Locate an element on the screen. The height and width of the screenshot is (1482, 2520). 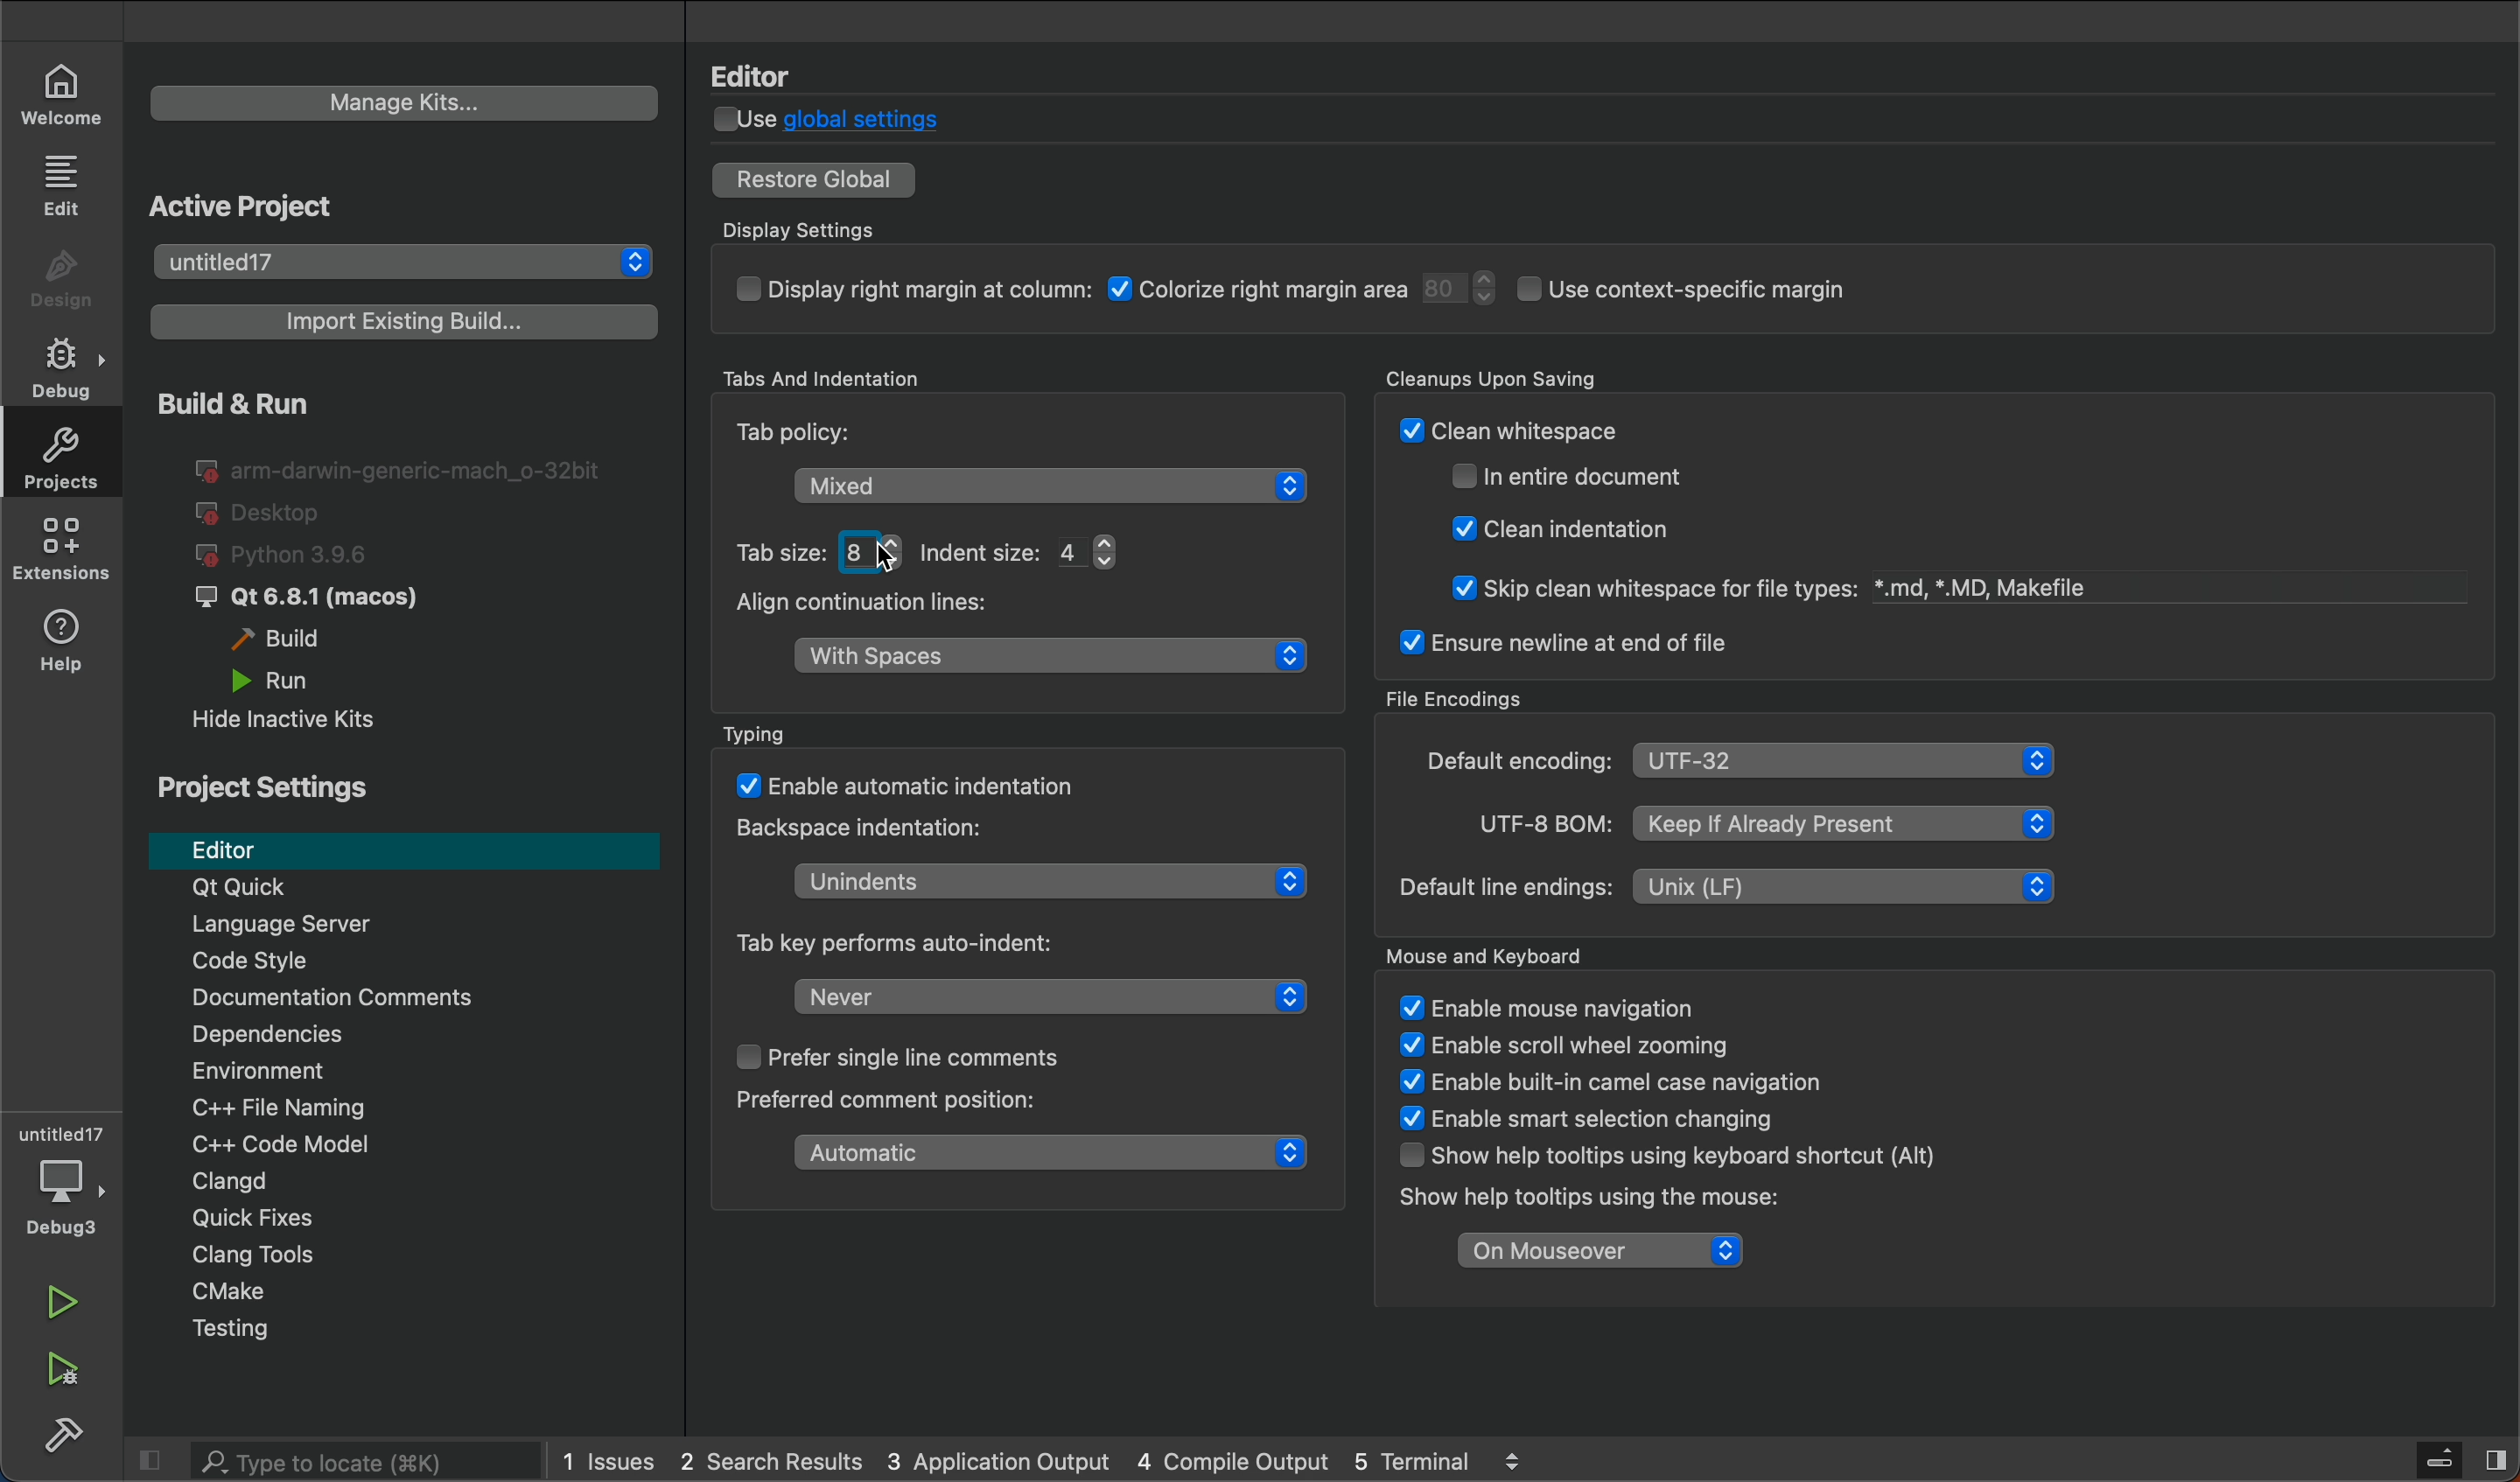
enable built in is located at coordinates (1596, 1082).